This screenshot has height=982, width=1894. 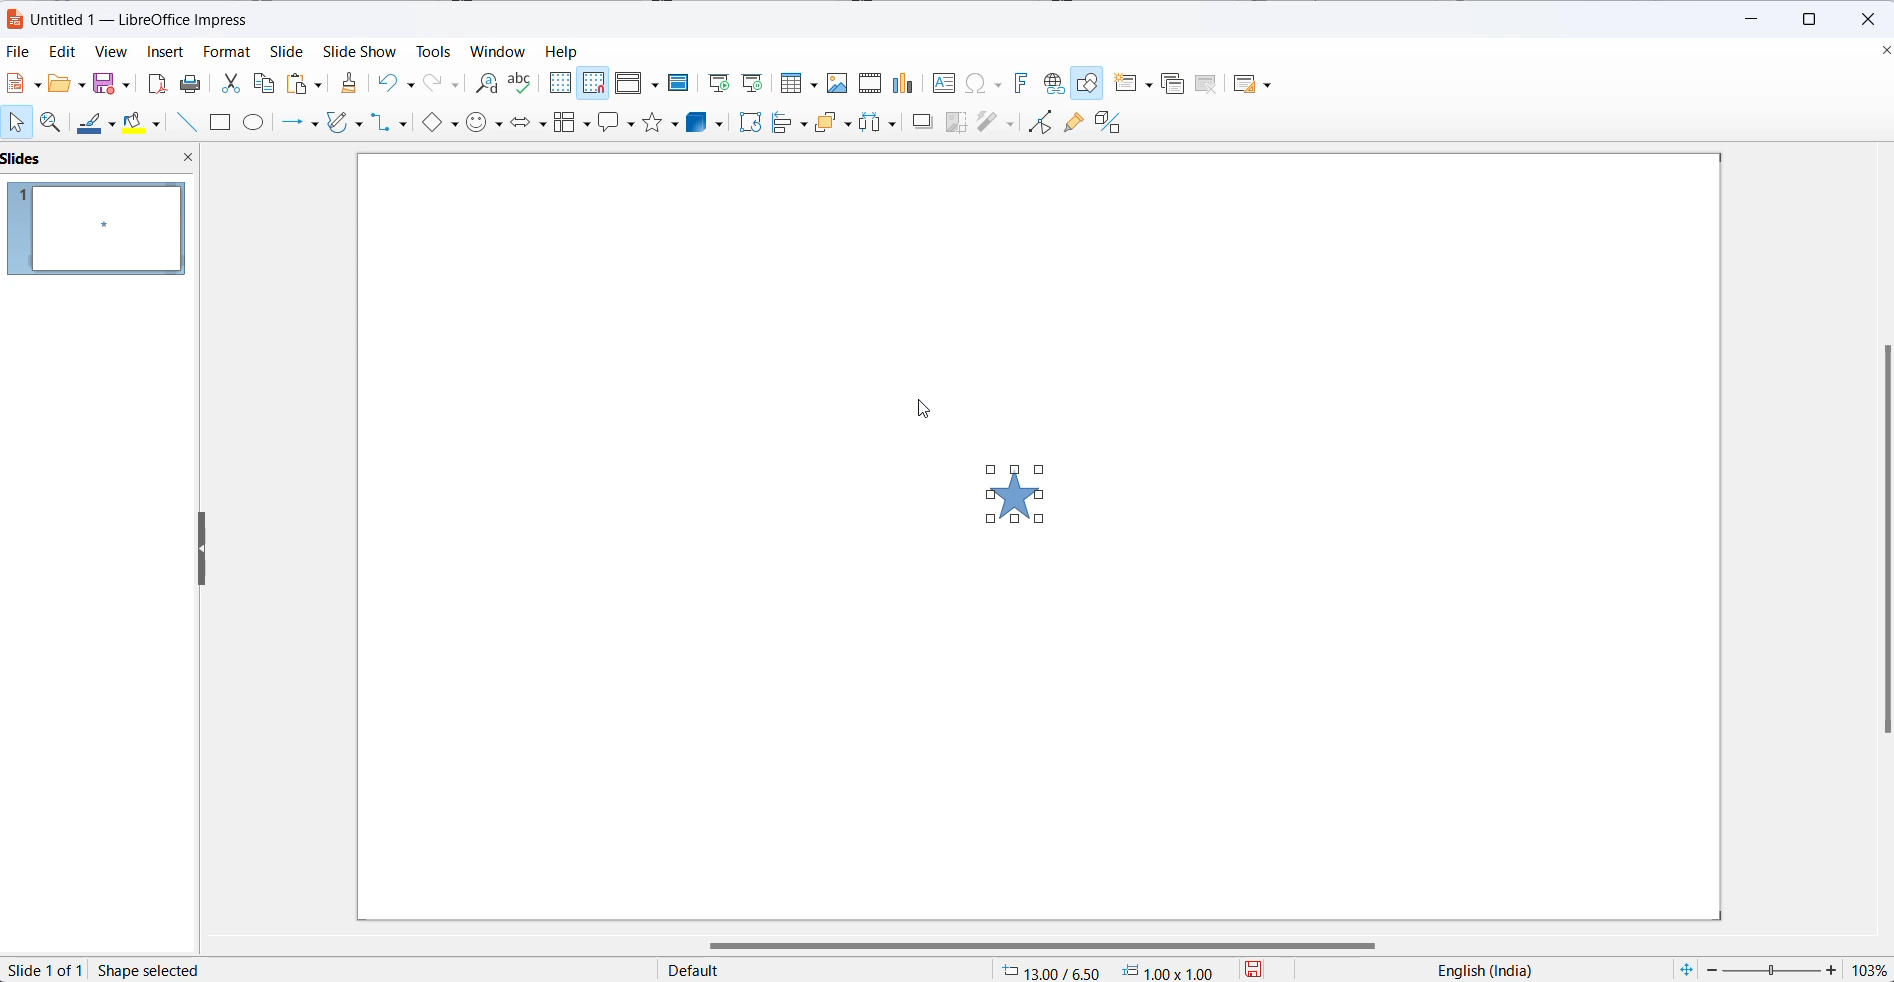 What do you see at coordinates (191, 122) in the screenshot?
I see `line` at bounding box center [191, 122].